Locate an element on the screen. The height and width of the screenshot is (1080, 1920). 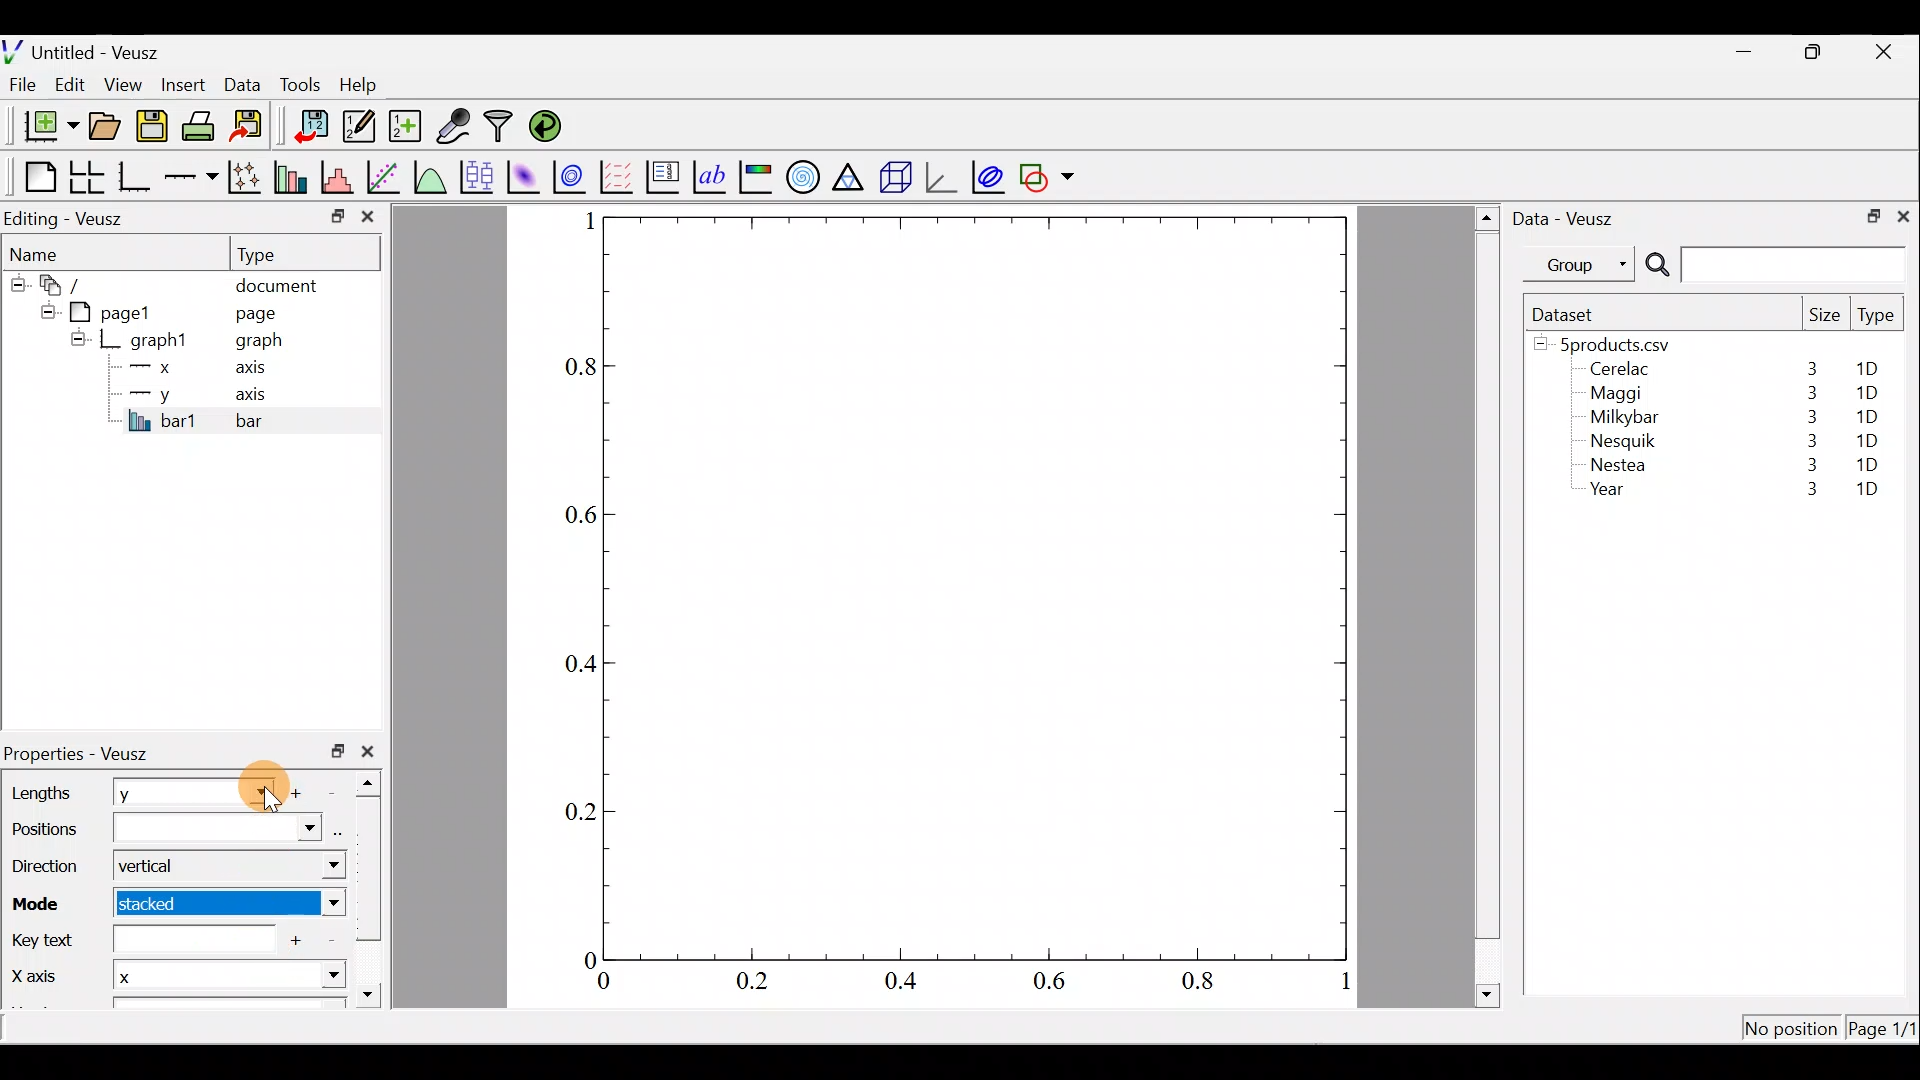
hide is located at coordinates (44, 309).